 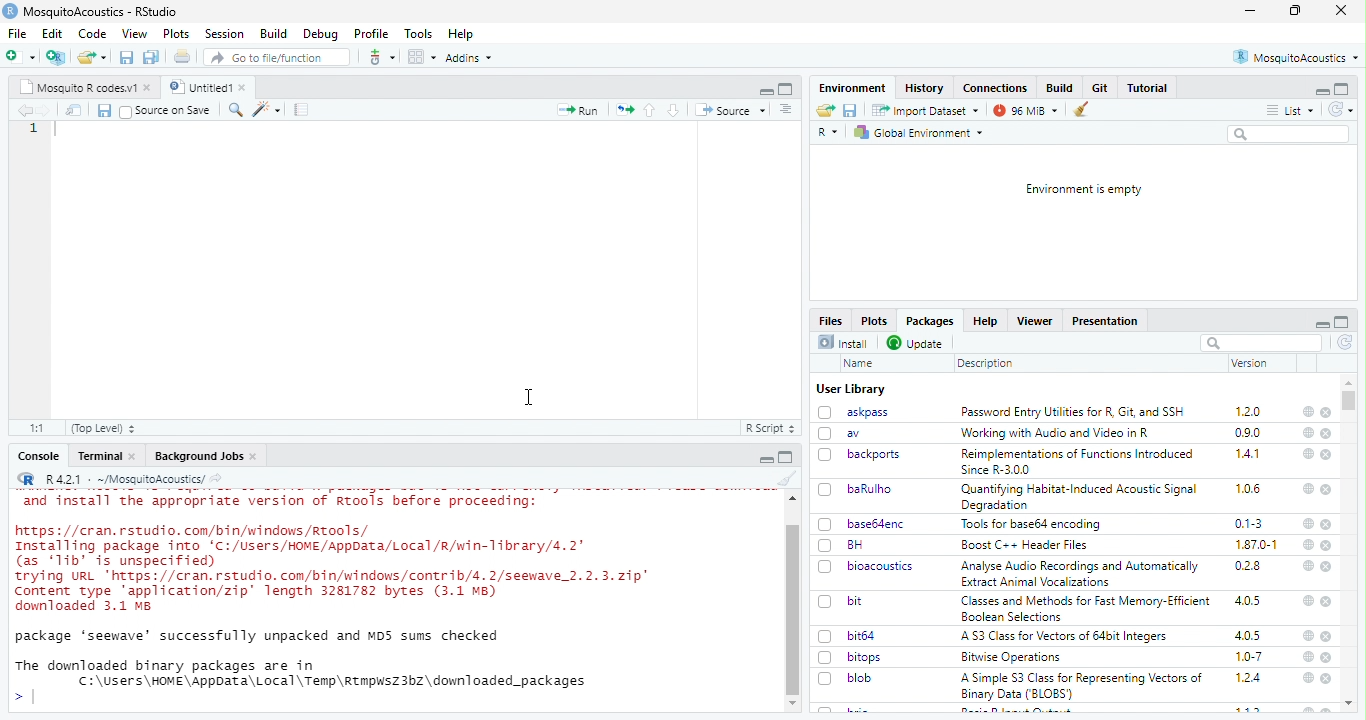 I want to click on Bitwise Operations, so click(x=1013, y=658).